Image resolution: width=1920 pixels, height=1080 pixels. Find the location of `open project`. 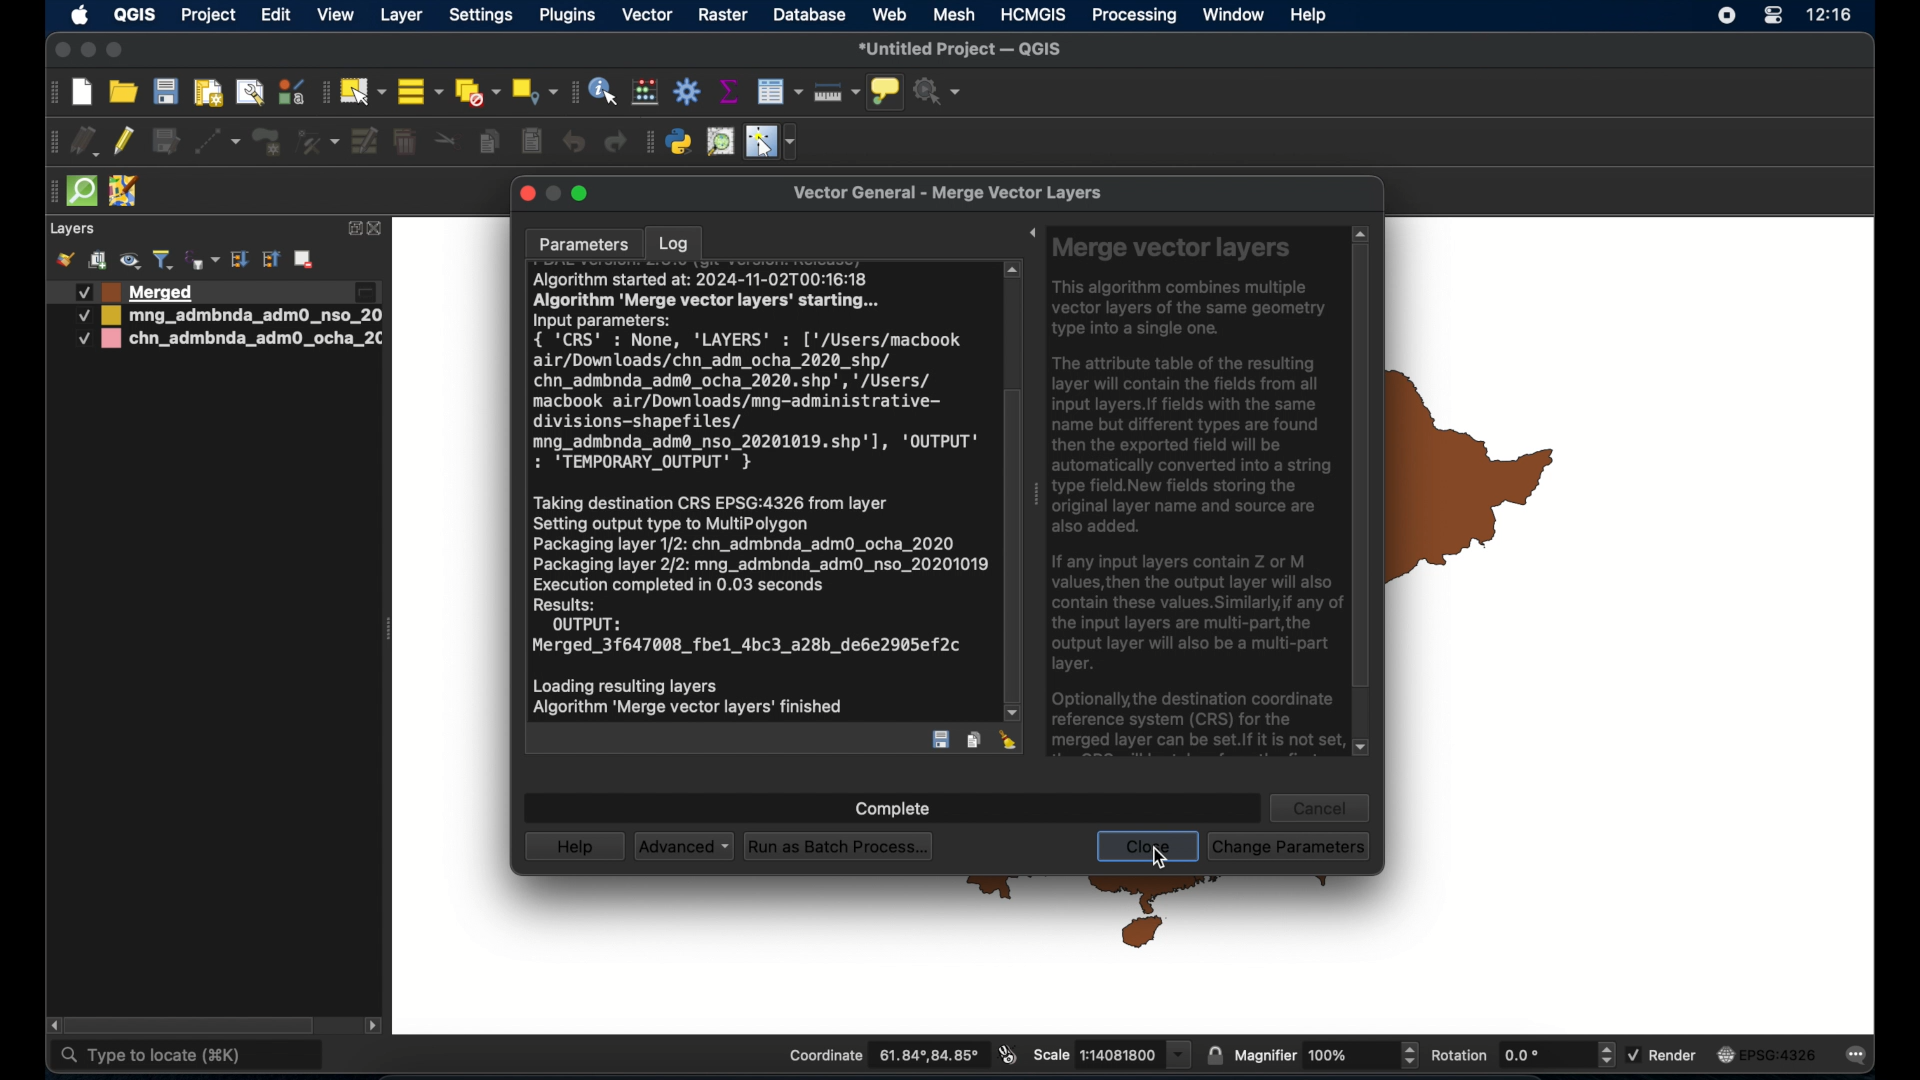

open project is located at coordinates (125, 93).